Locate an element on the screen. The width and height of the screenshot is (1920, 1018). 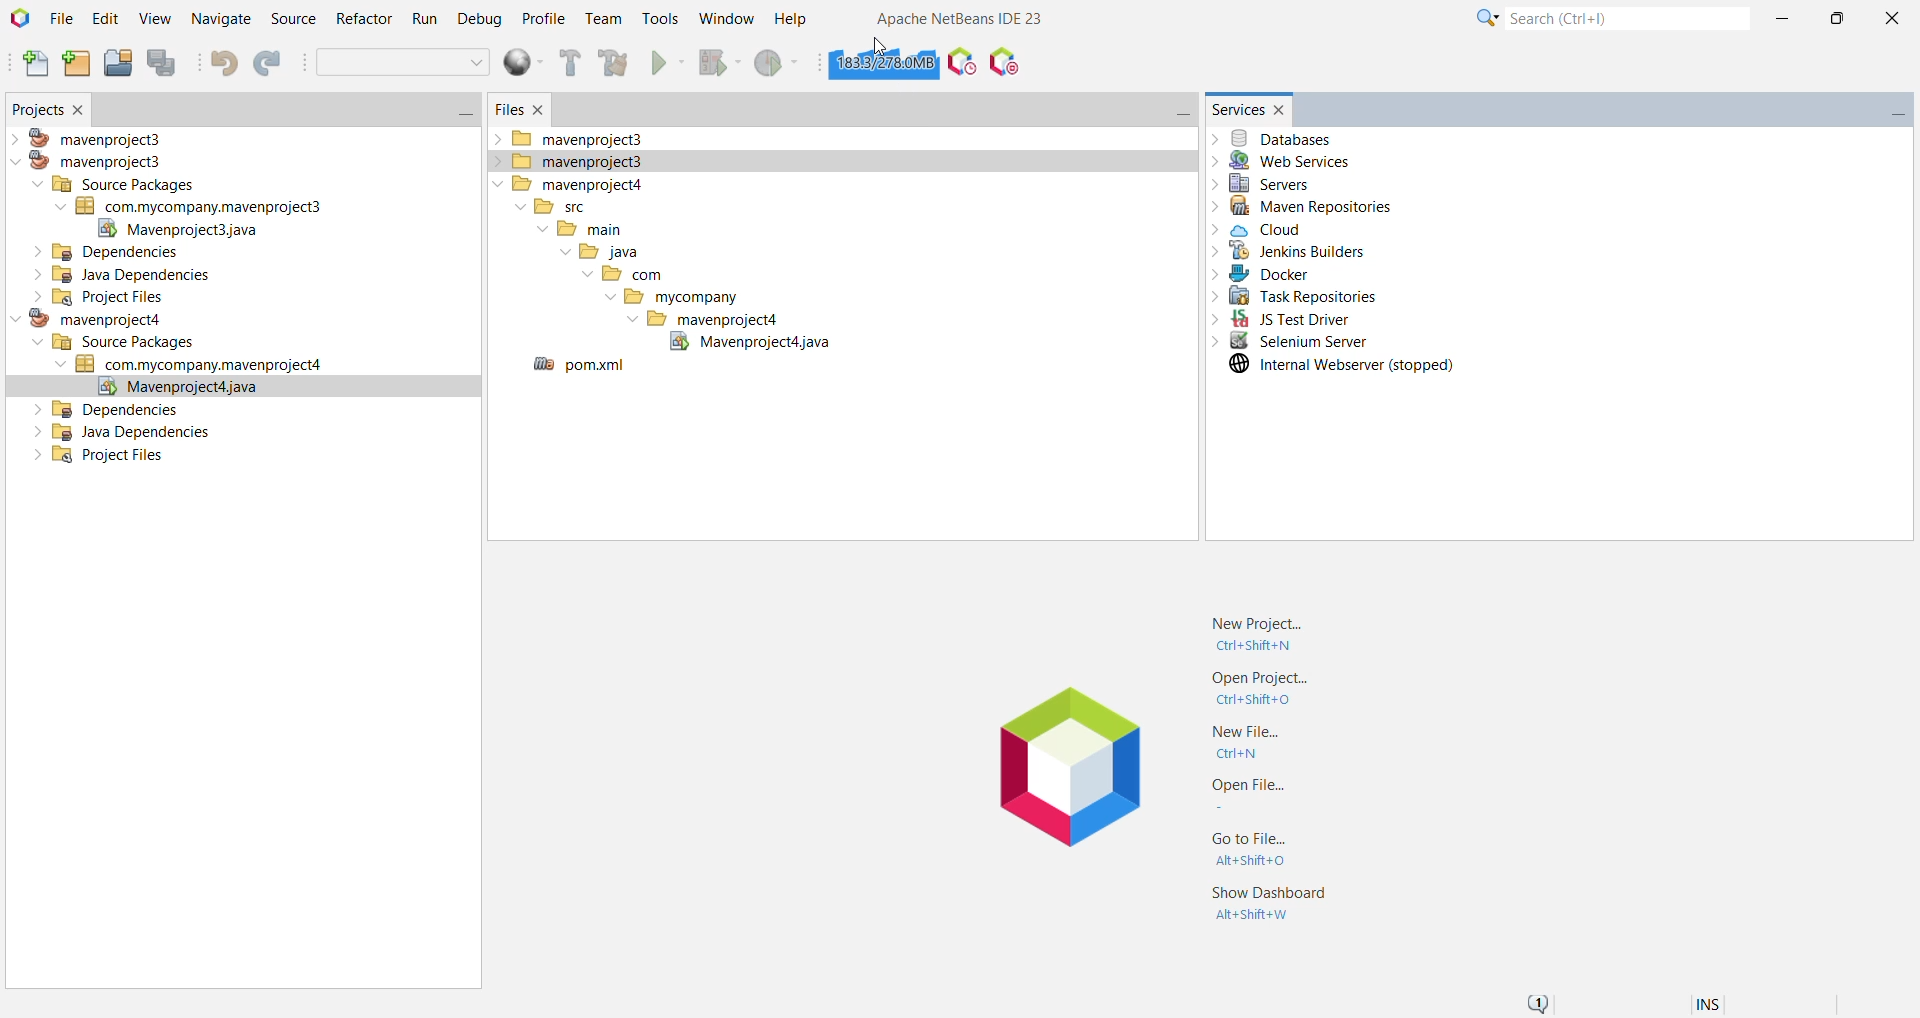
Open File is located at coordinates (1248, 792).